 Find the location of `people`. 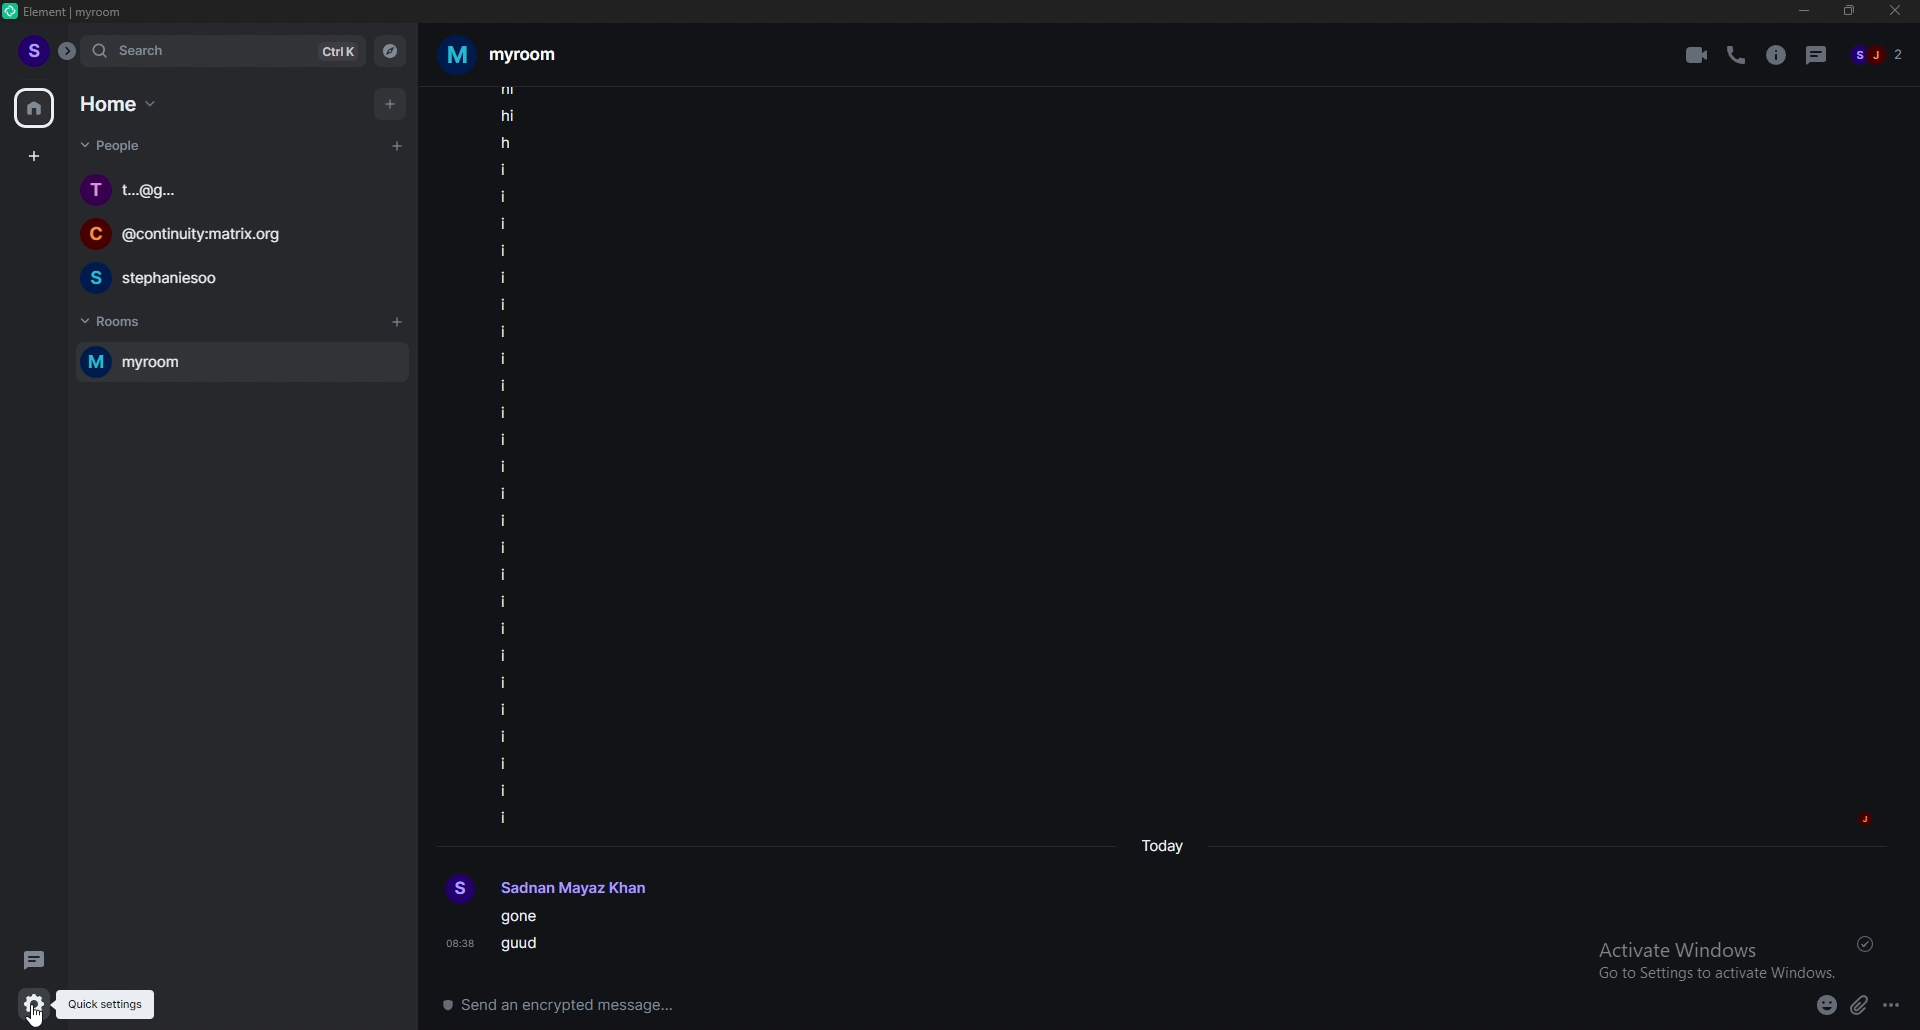

people is located at coordinates (126, 146).